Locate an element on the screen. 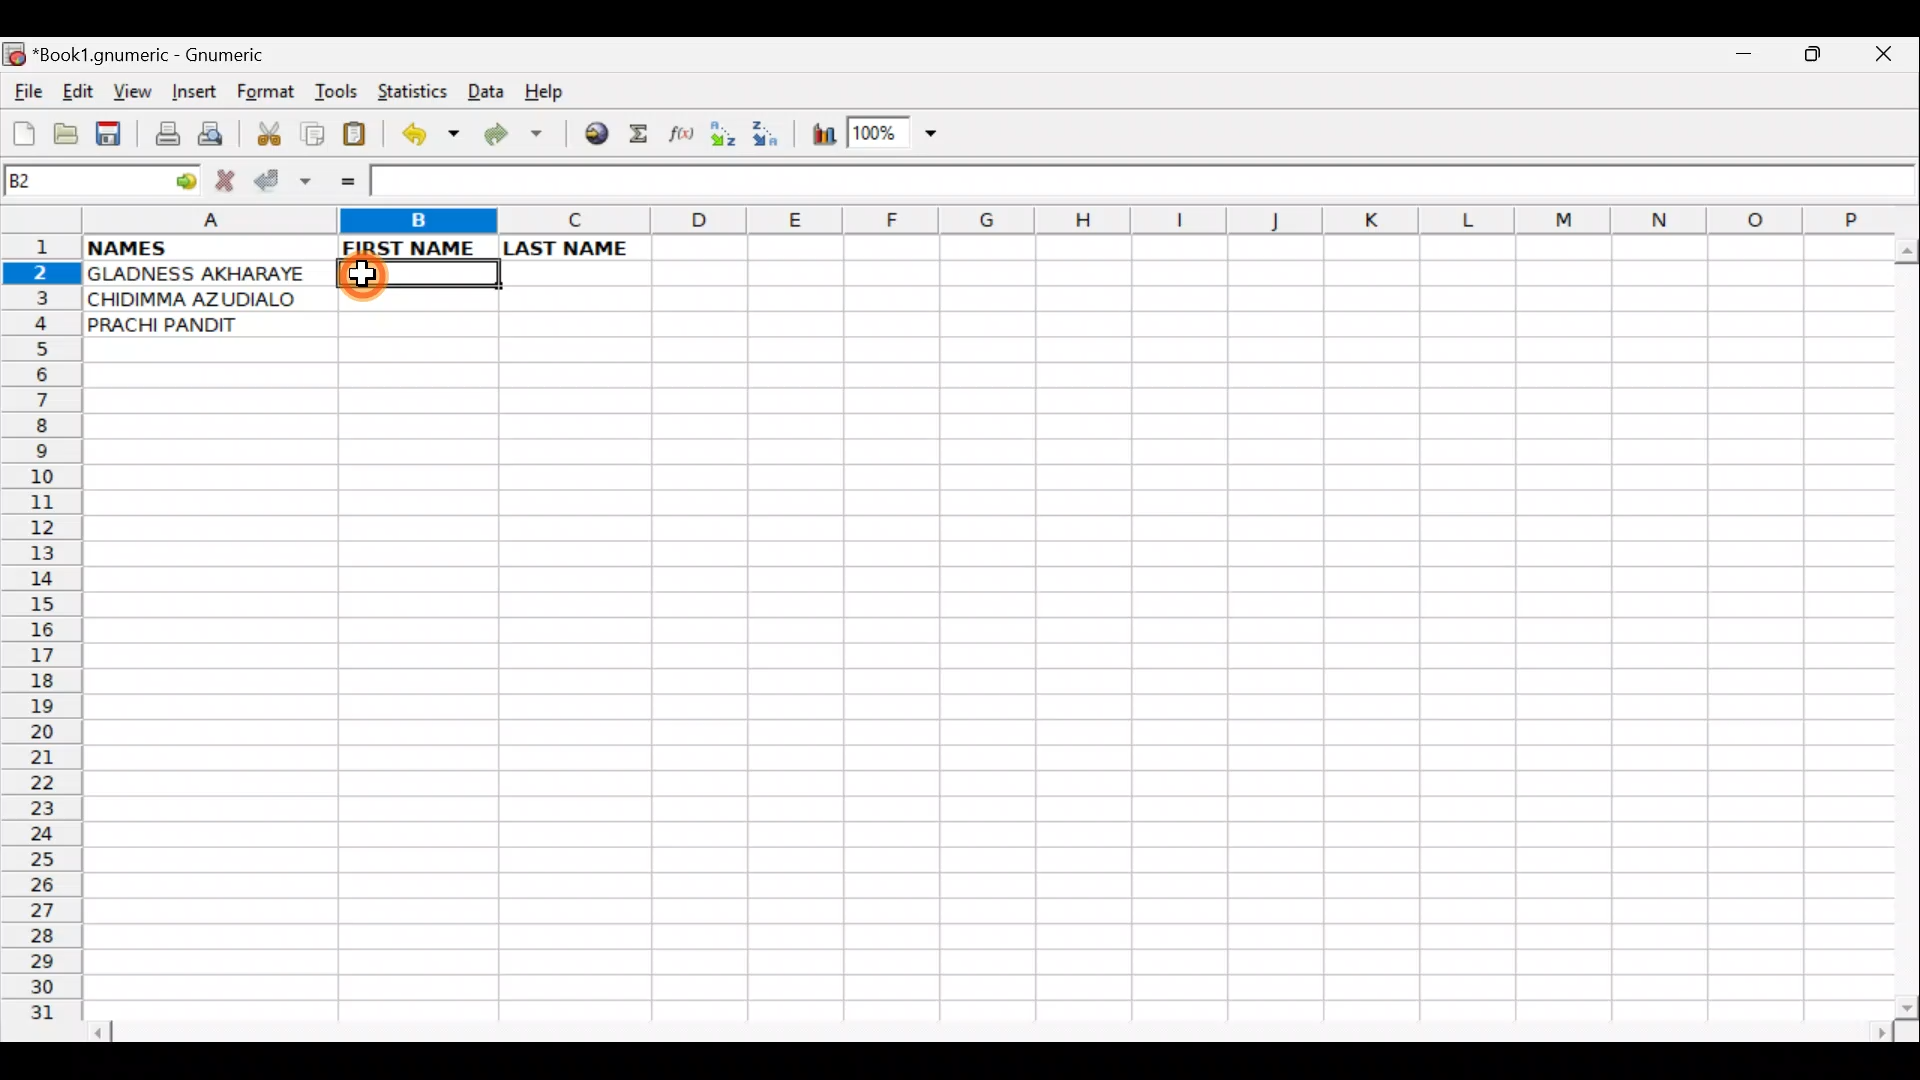  FIRST NAME is located at coordinates (418, 248).